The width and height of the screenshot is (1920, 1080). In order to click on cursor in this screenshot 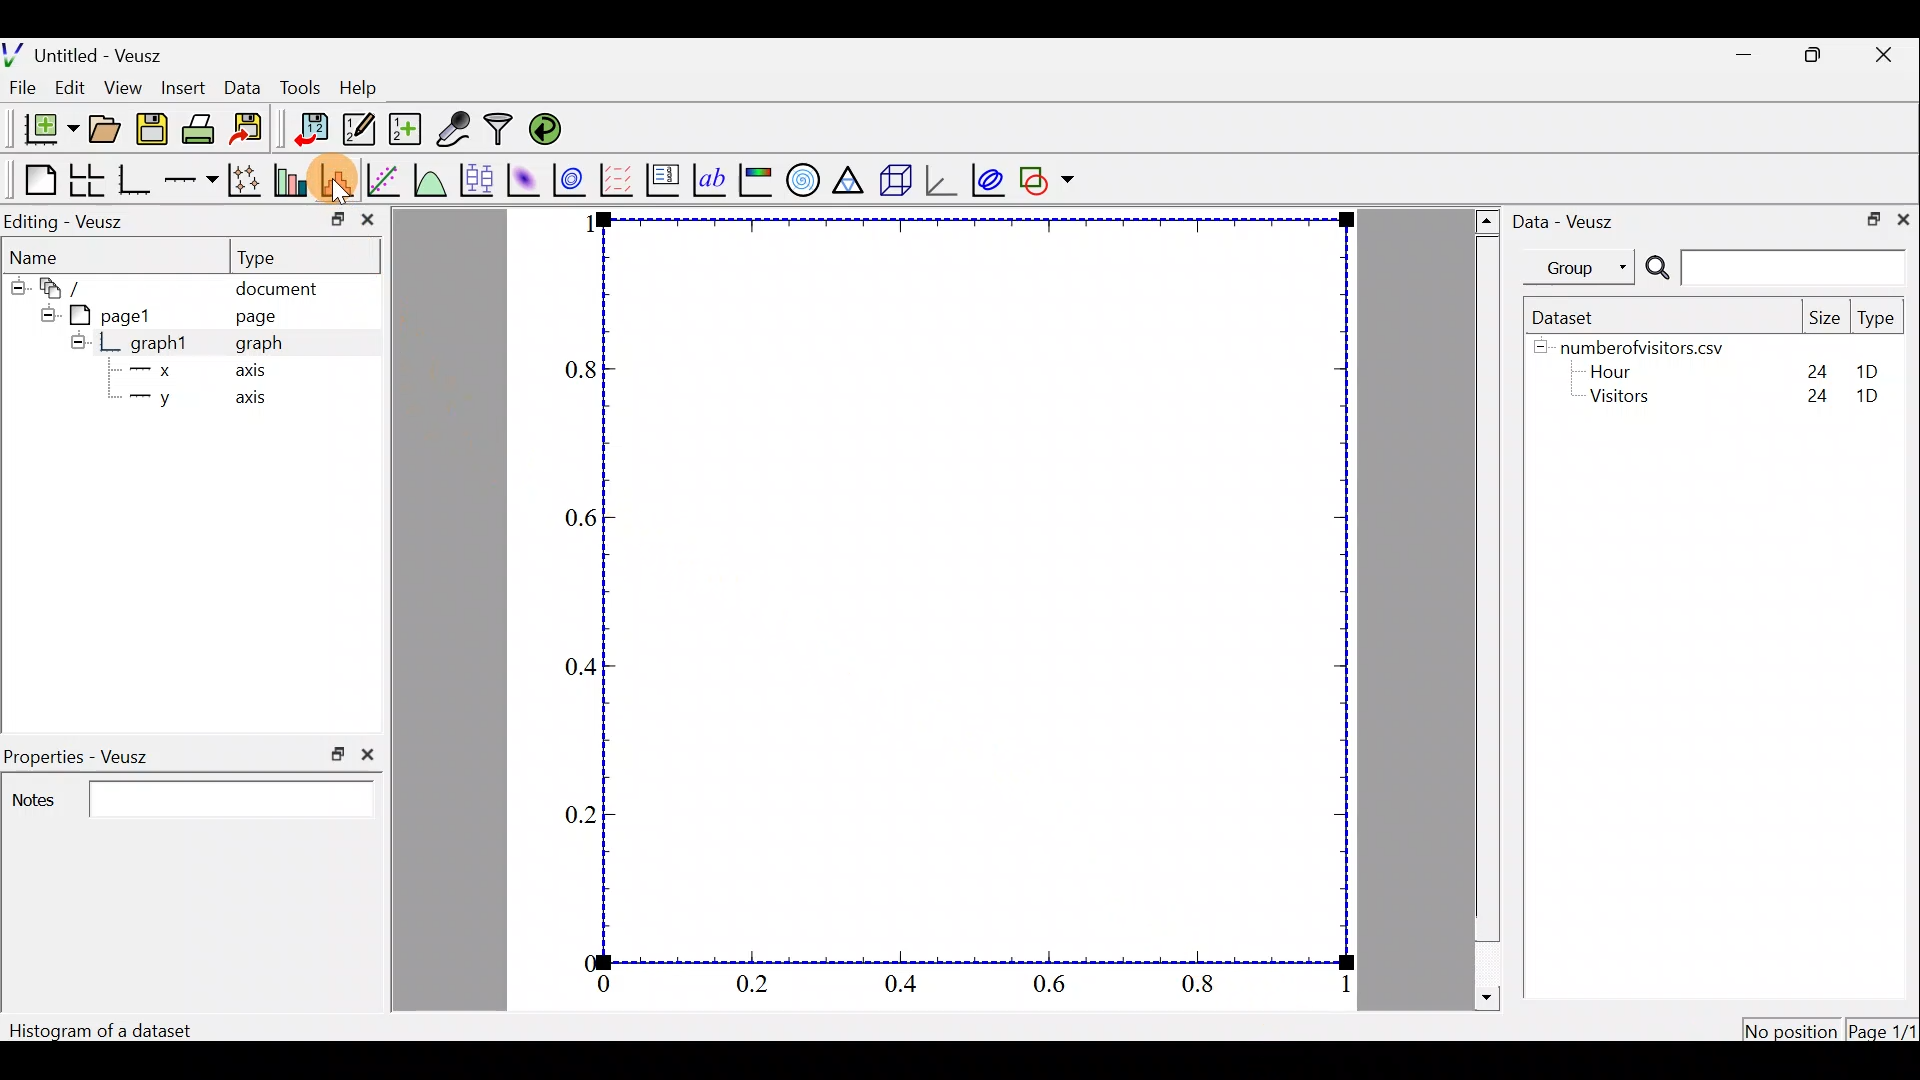, I will do `click(341, 185)`.